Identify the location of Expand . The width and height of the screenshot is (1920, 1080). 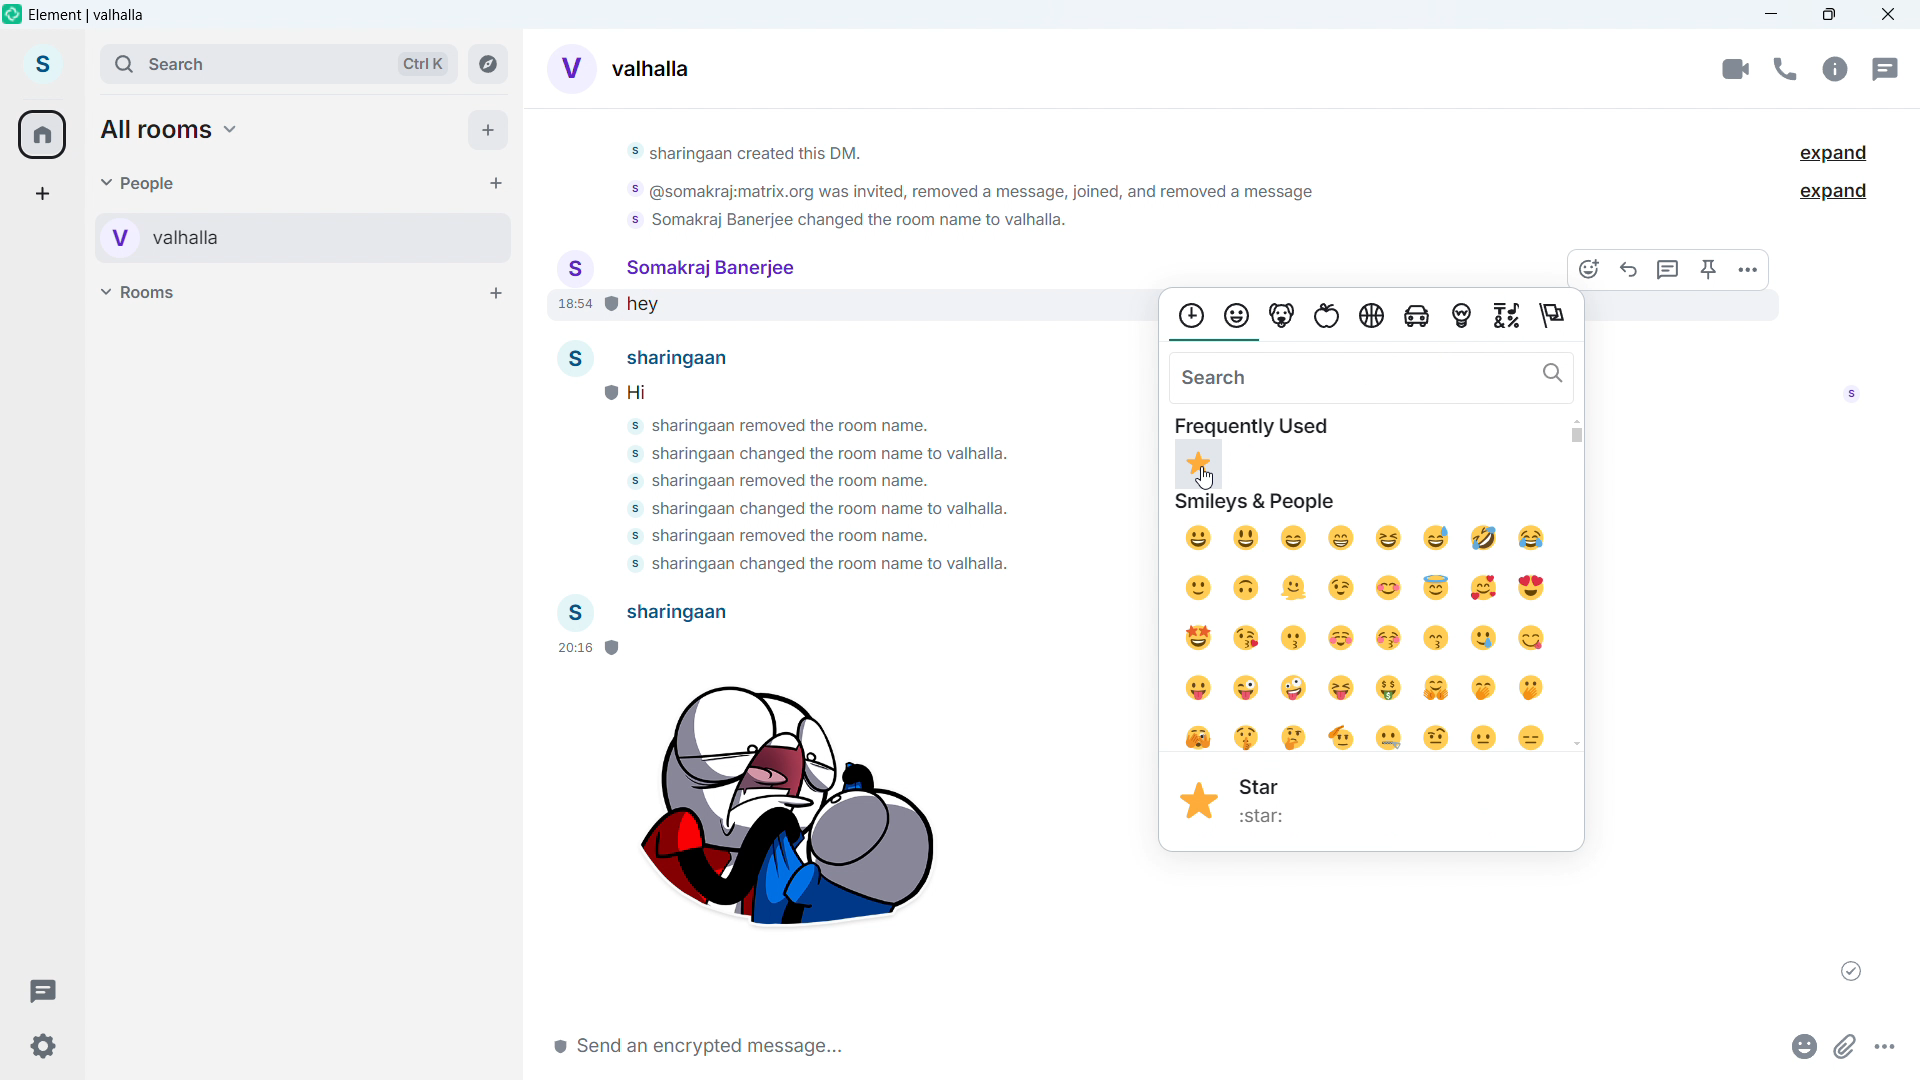
(1834, 154).